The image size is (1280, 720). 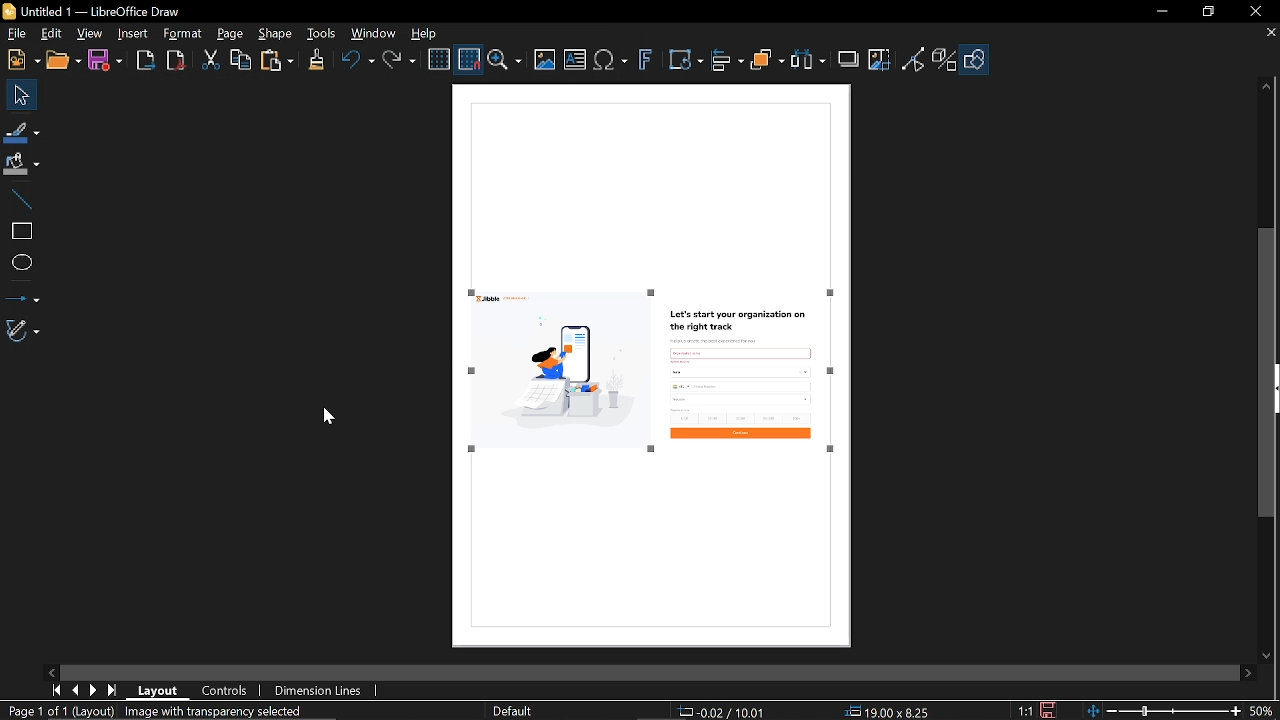 I want to click on Export, so click(x=146, y=62).